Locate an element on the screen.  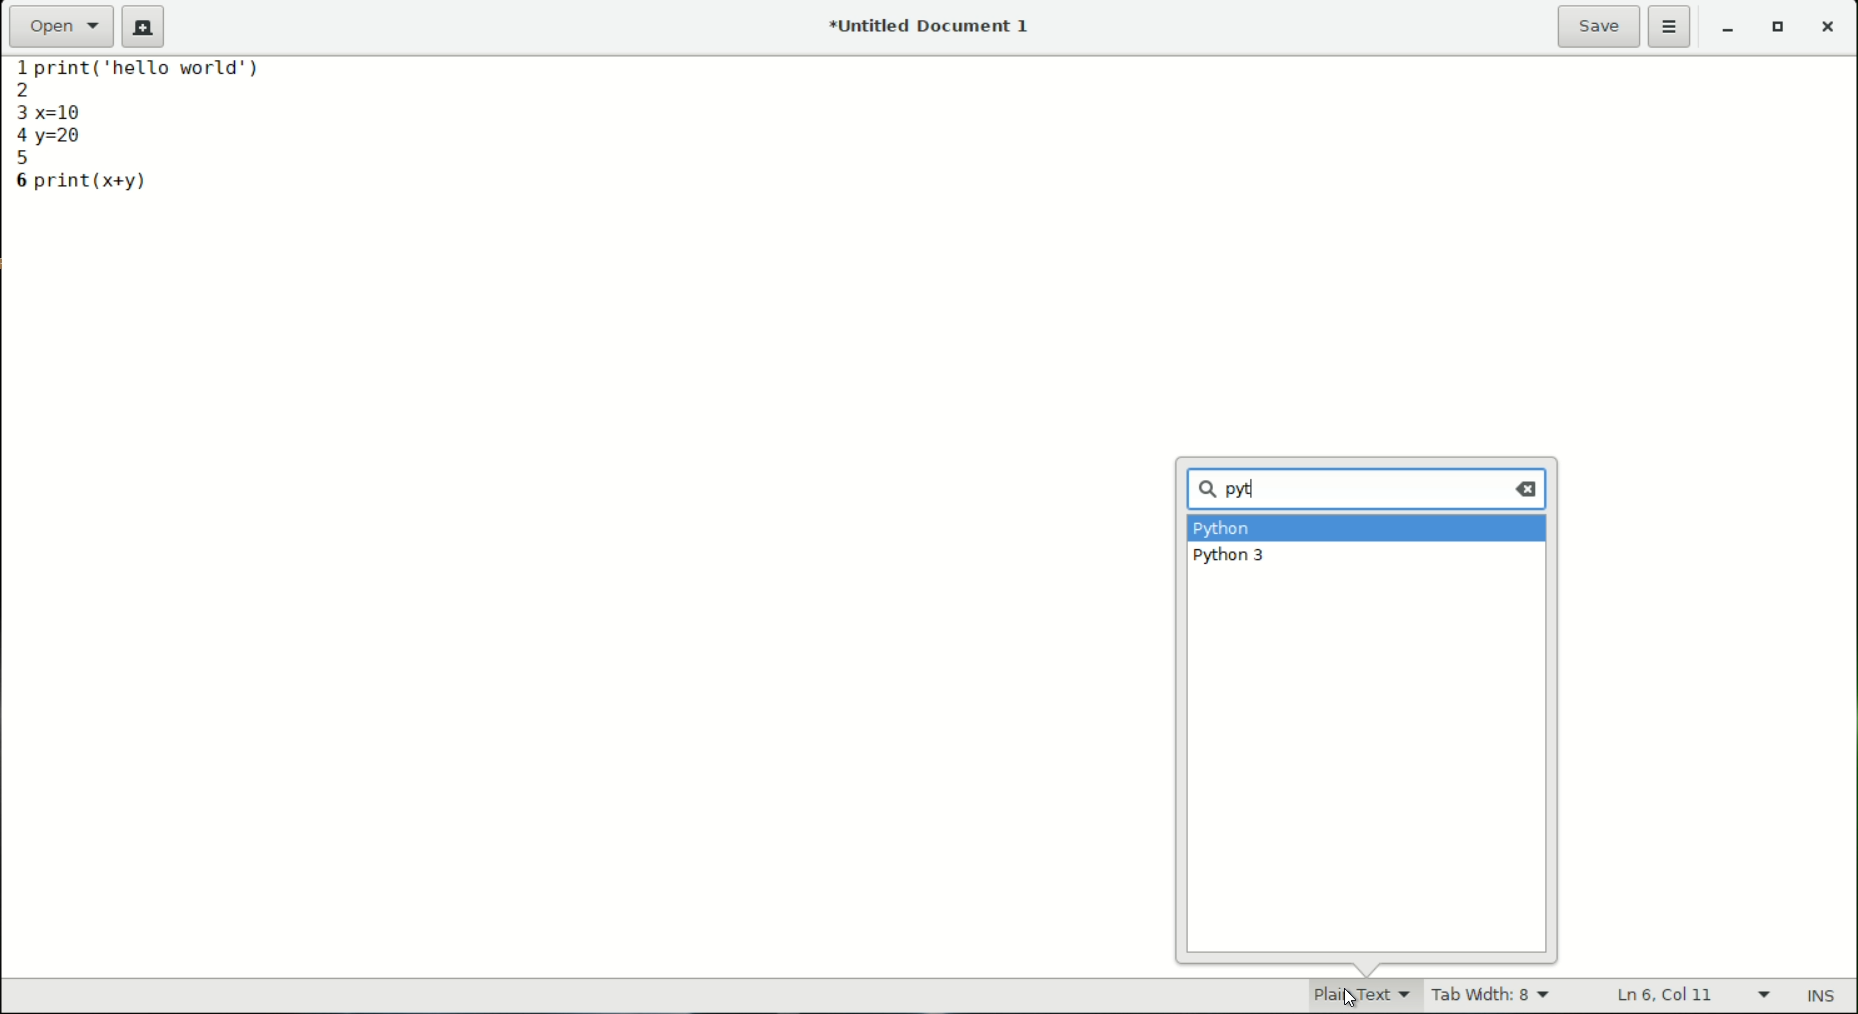
file format is located at coordinates (1348, 994).